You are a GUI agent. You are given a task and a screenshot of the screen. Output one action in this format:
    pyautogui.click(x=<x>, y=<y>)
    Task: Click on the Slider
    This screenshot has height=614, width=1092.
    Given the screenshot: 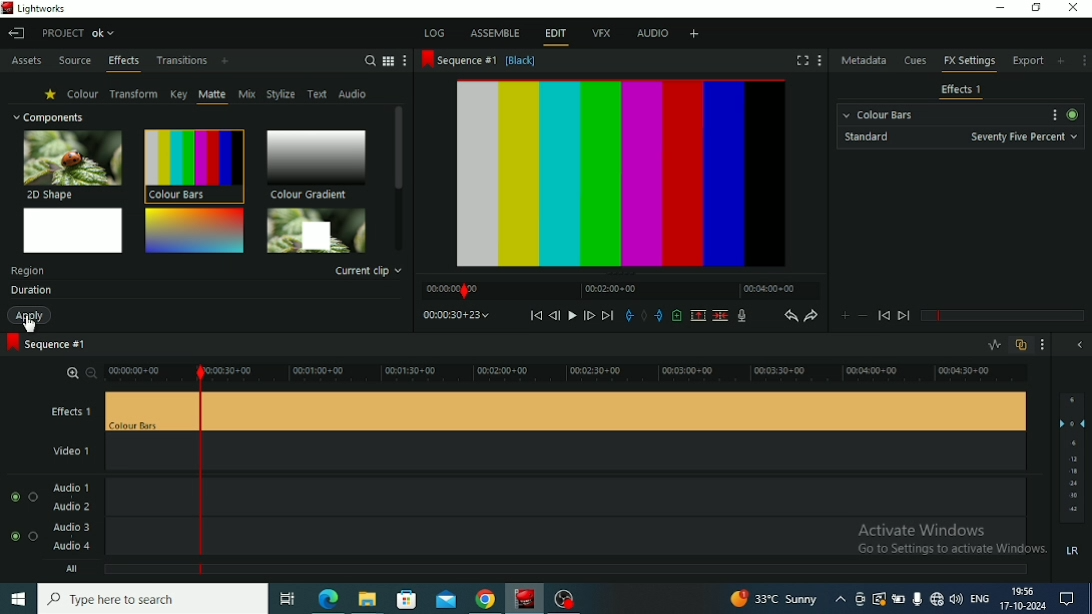 What is the action you would take?
    pyautogui.click(x=141, y=373)
    